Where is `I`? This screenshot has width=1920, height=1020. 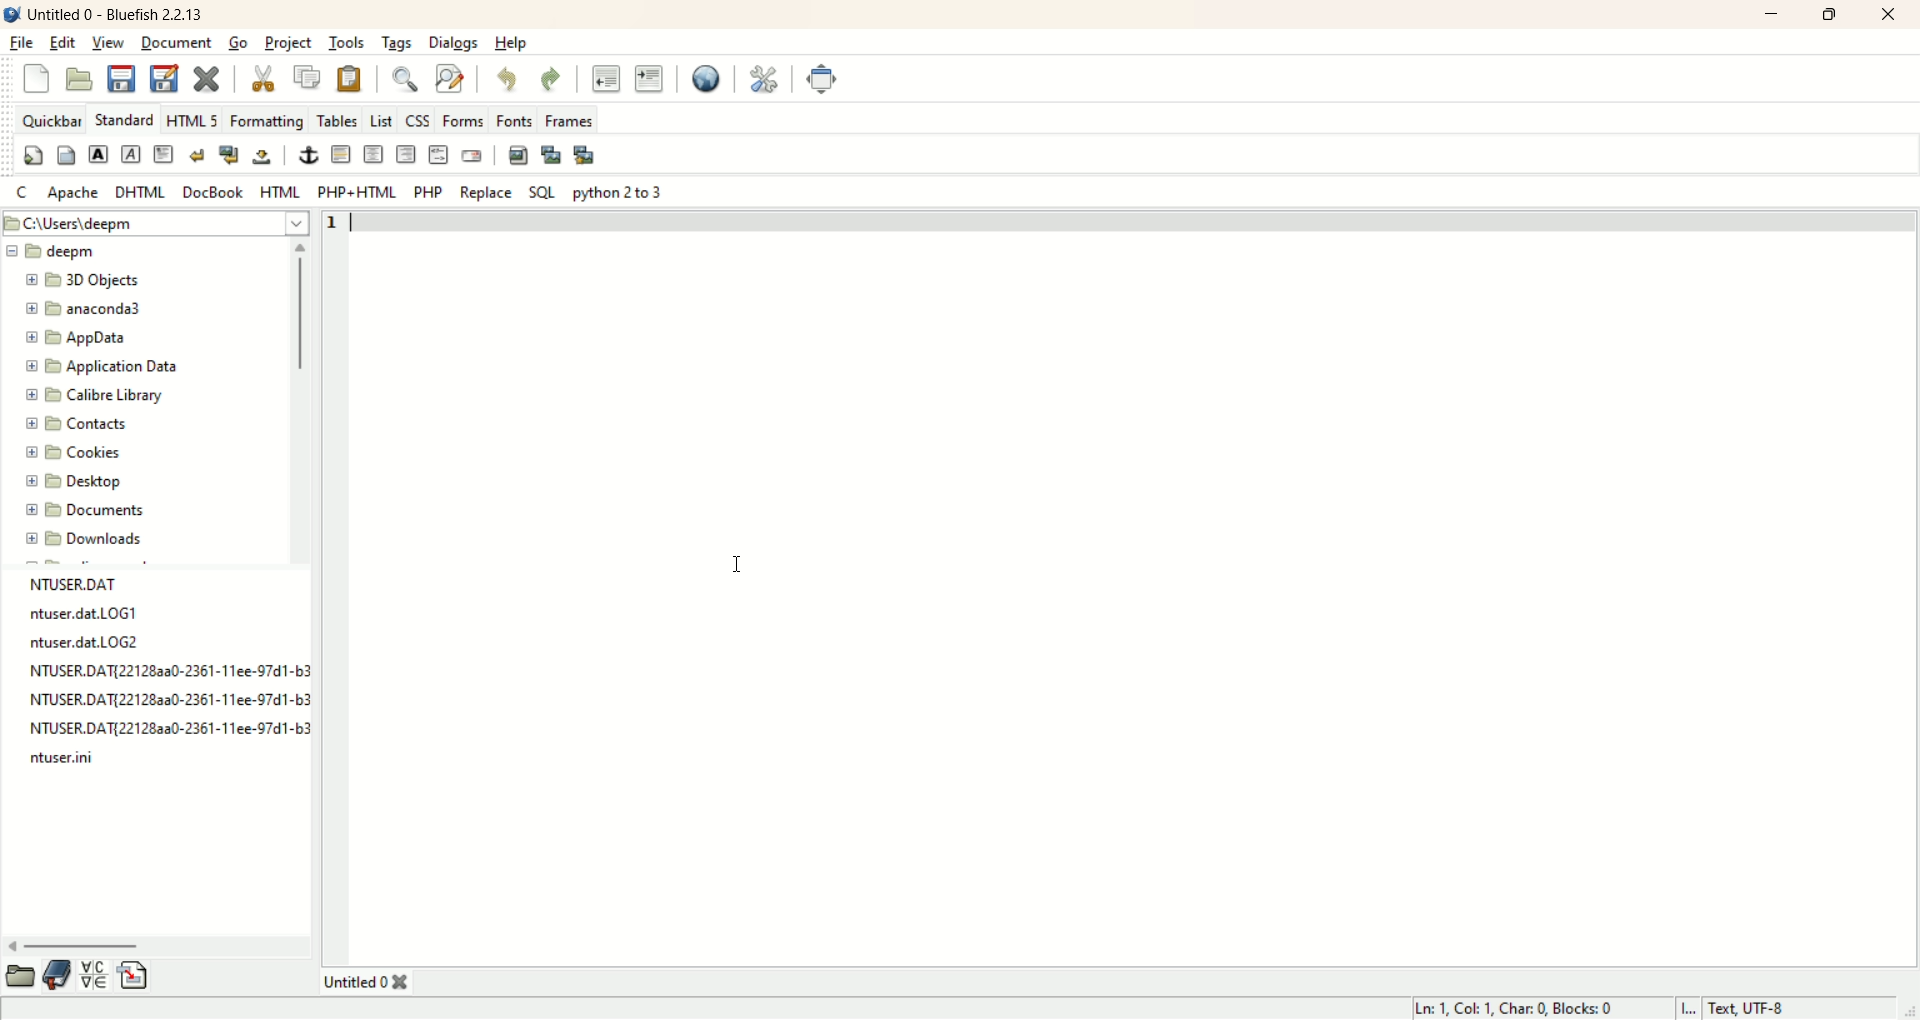
I is located at coordinates (1693, 1008).